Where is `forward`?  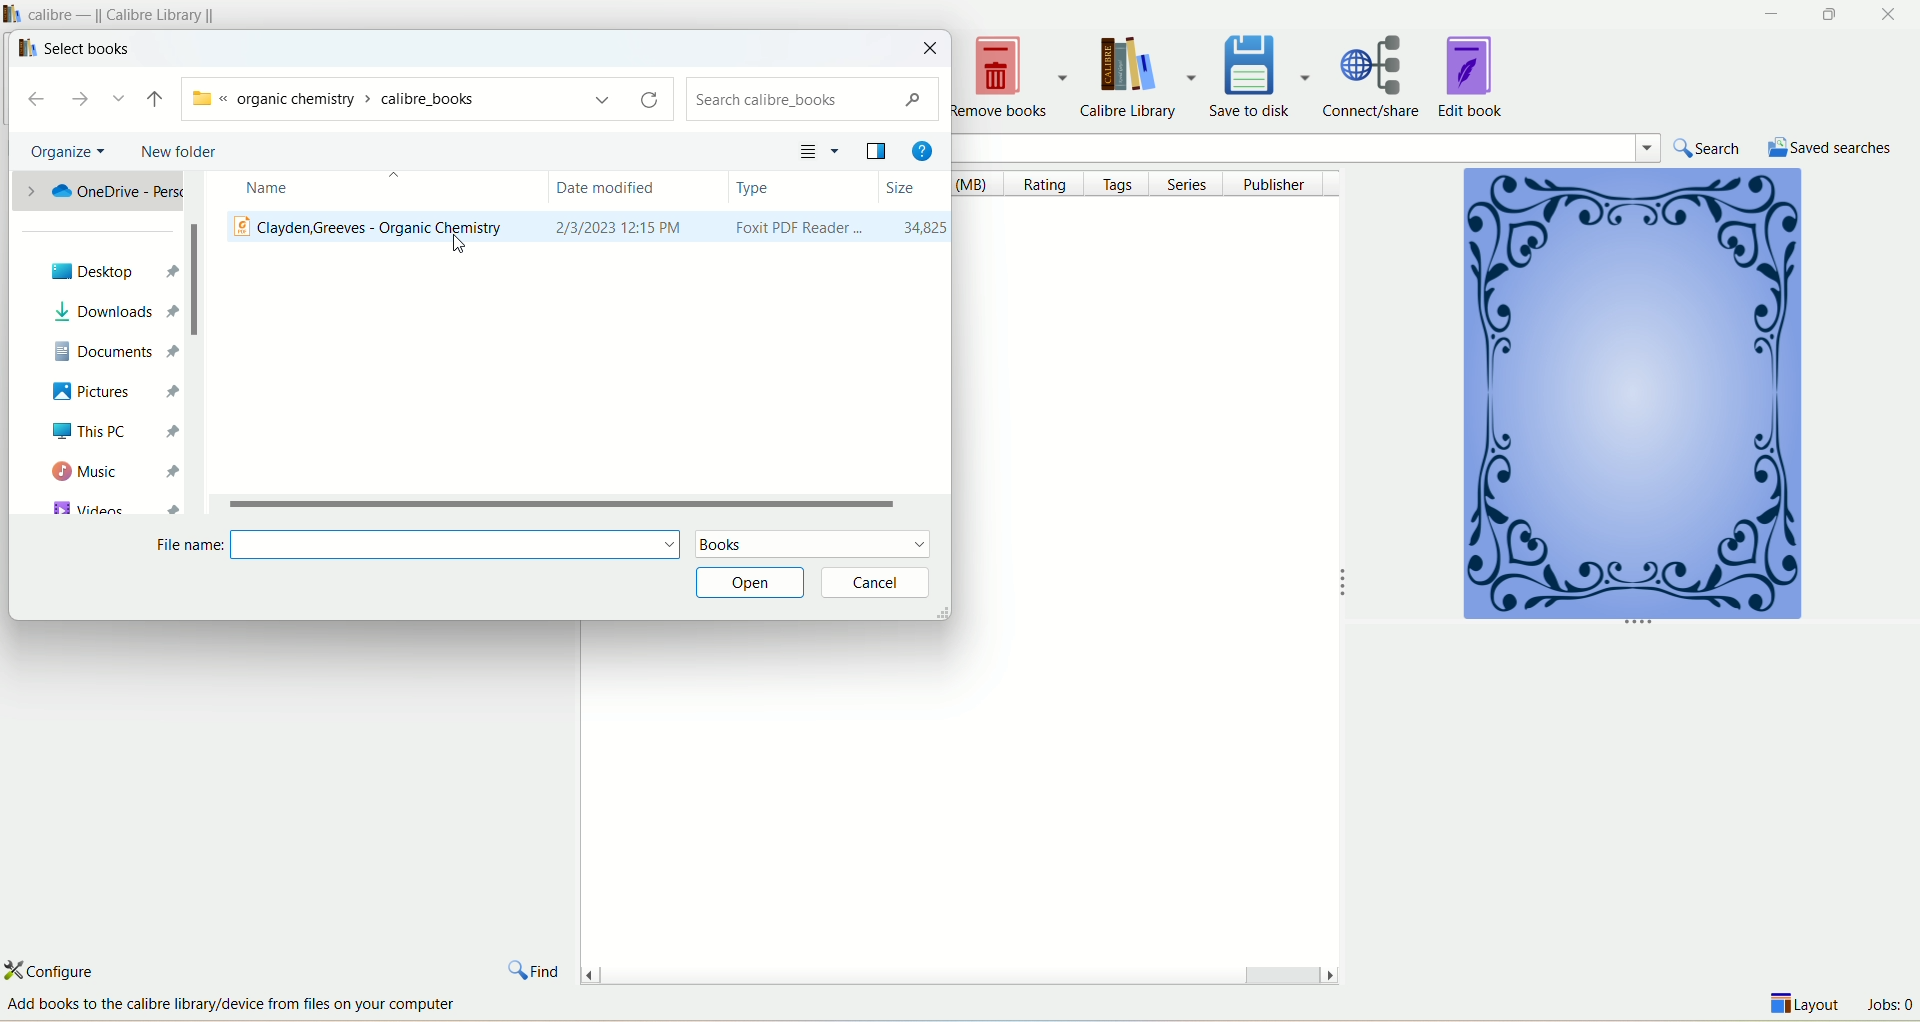 forward is located at coordinates (88, 100).